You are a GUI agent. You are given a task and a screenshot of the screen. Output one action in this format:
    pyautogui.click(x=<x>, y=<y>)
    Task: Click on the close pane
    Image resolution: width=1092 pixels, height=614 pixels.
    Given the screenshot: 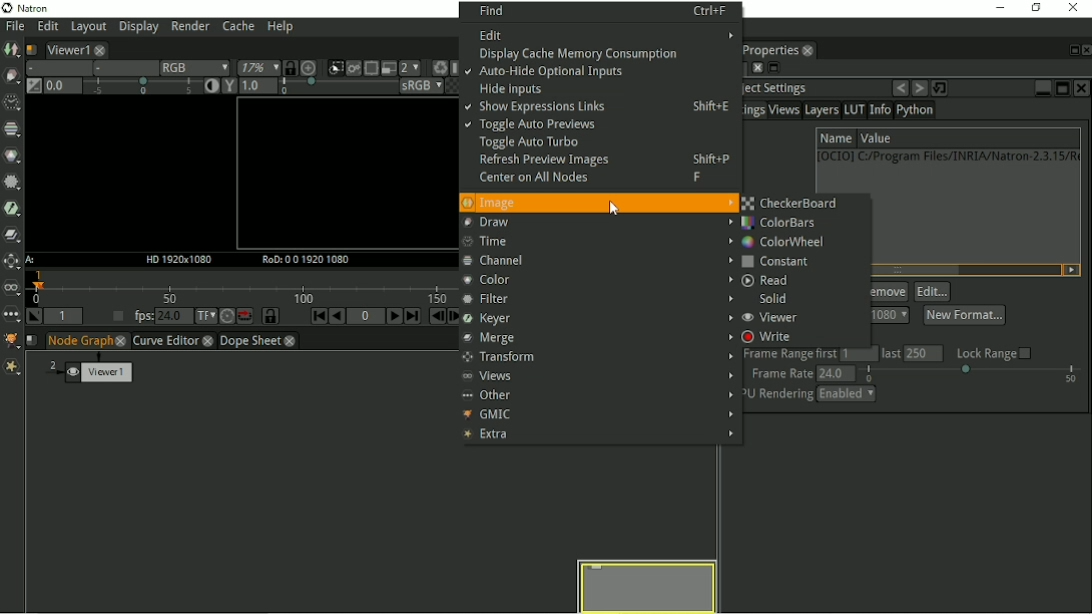 What is the action you would take?
    pyautogui.click(x=755, y=68)
    